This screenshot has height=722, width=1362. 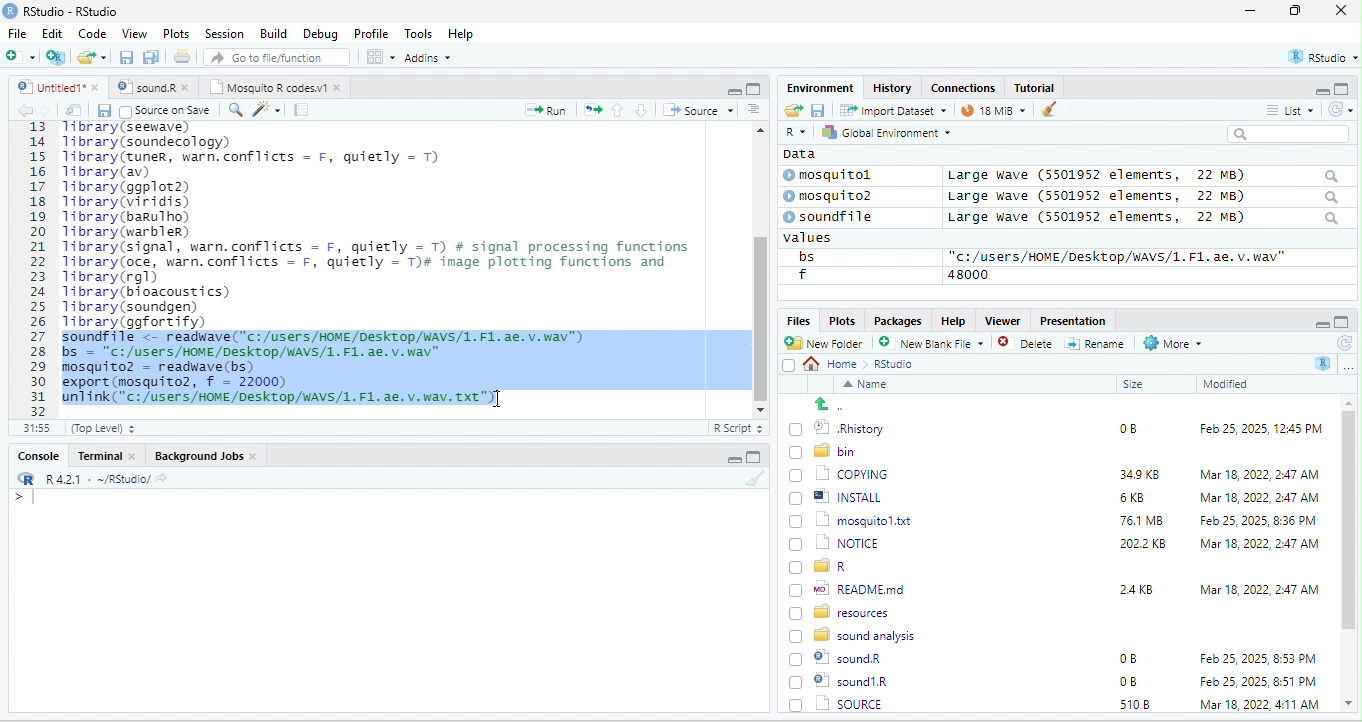 What do you see at coordinates (1145, 196) in the screenshot?
I see `Large wave (550139372 elements, JZ MB)` at bounding box center [1145, 196].